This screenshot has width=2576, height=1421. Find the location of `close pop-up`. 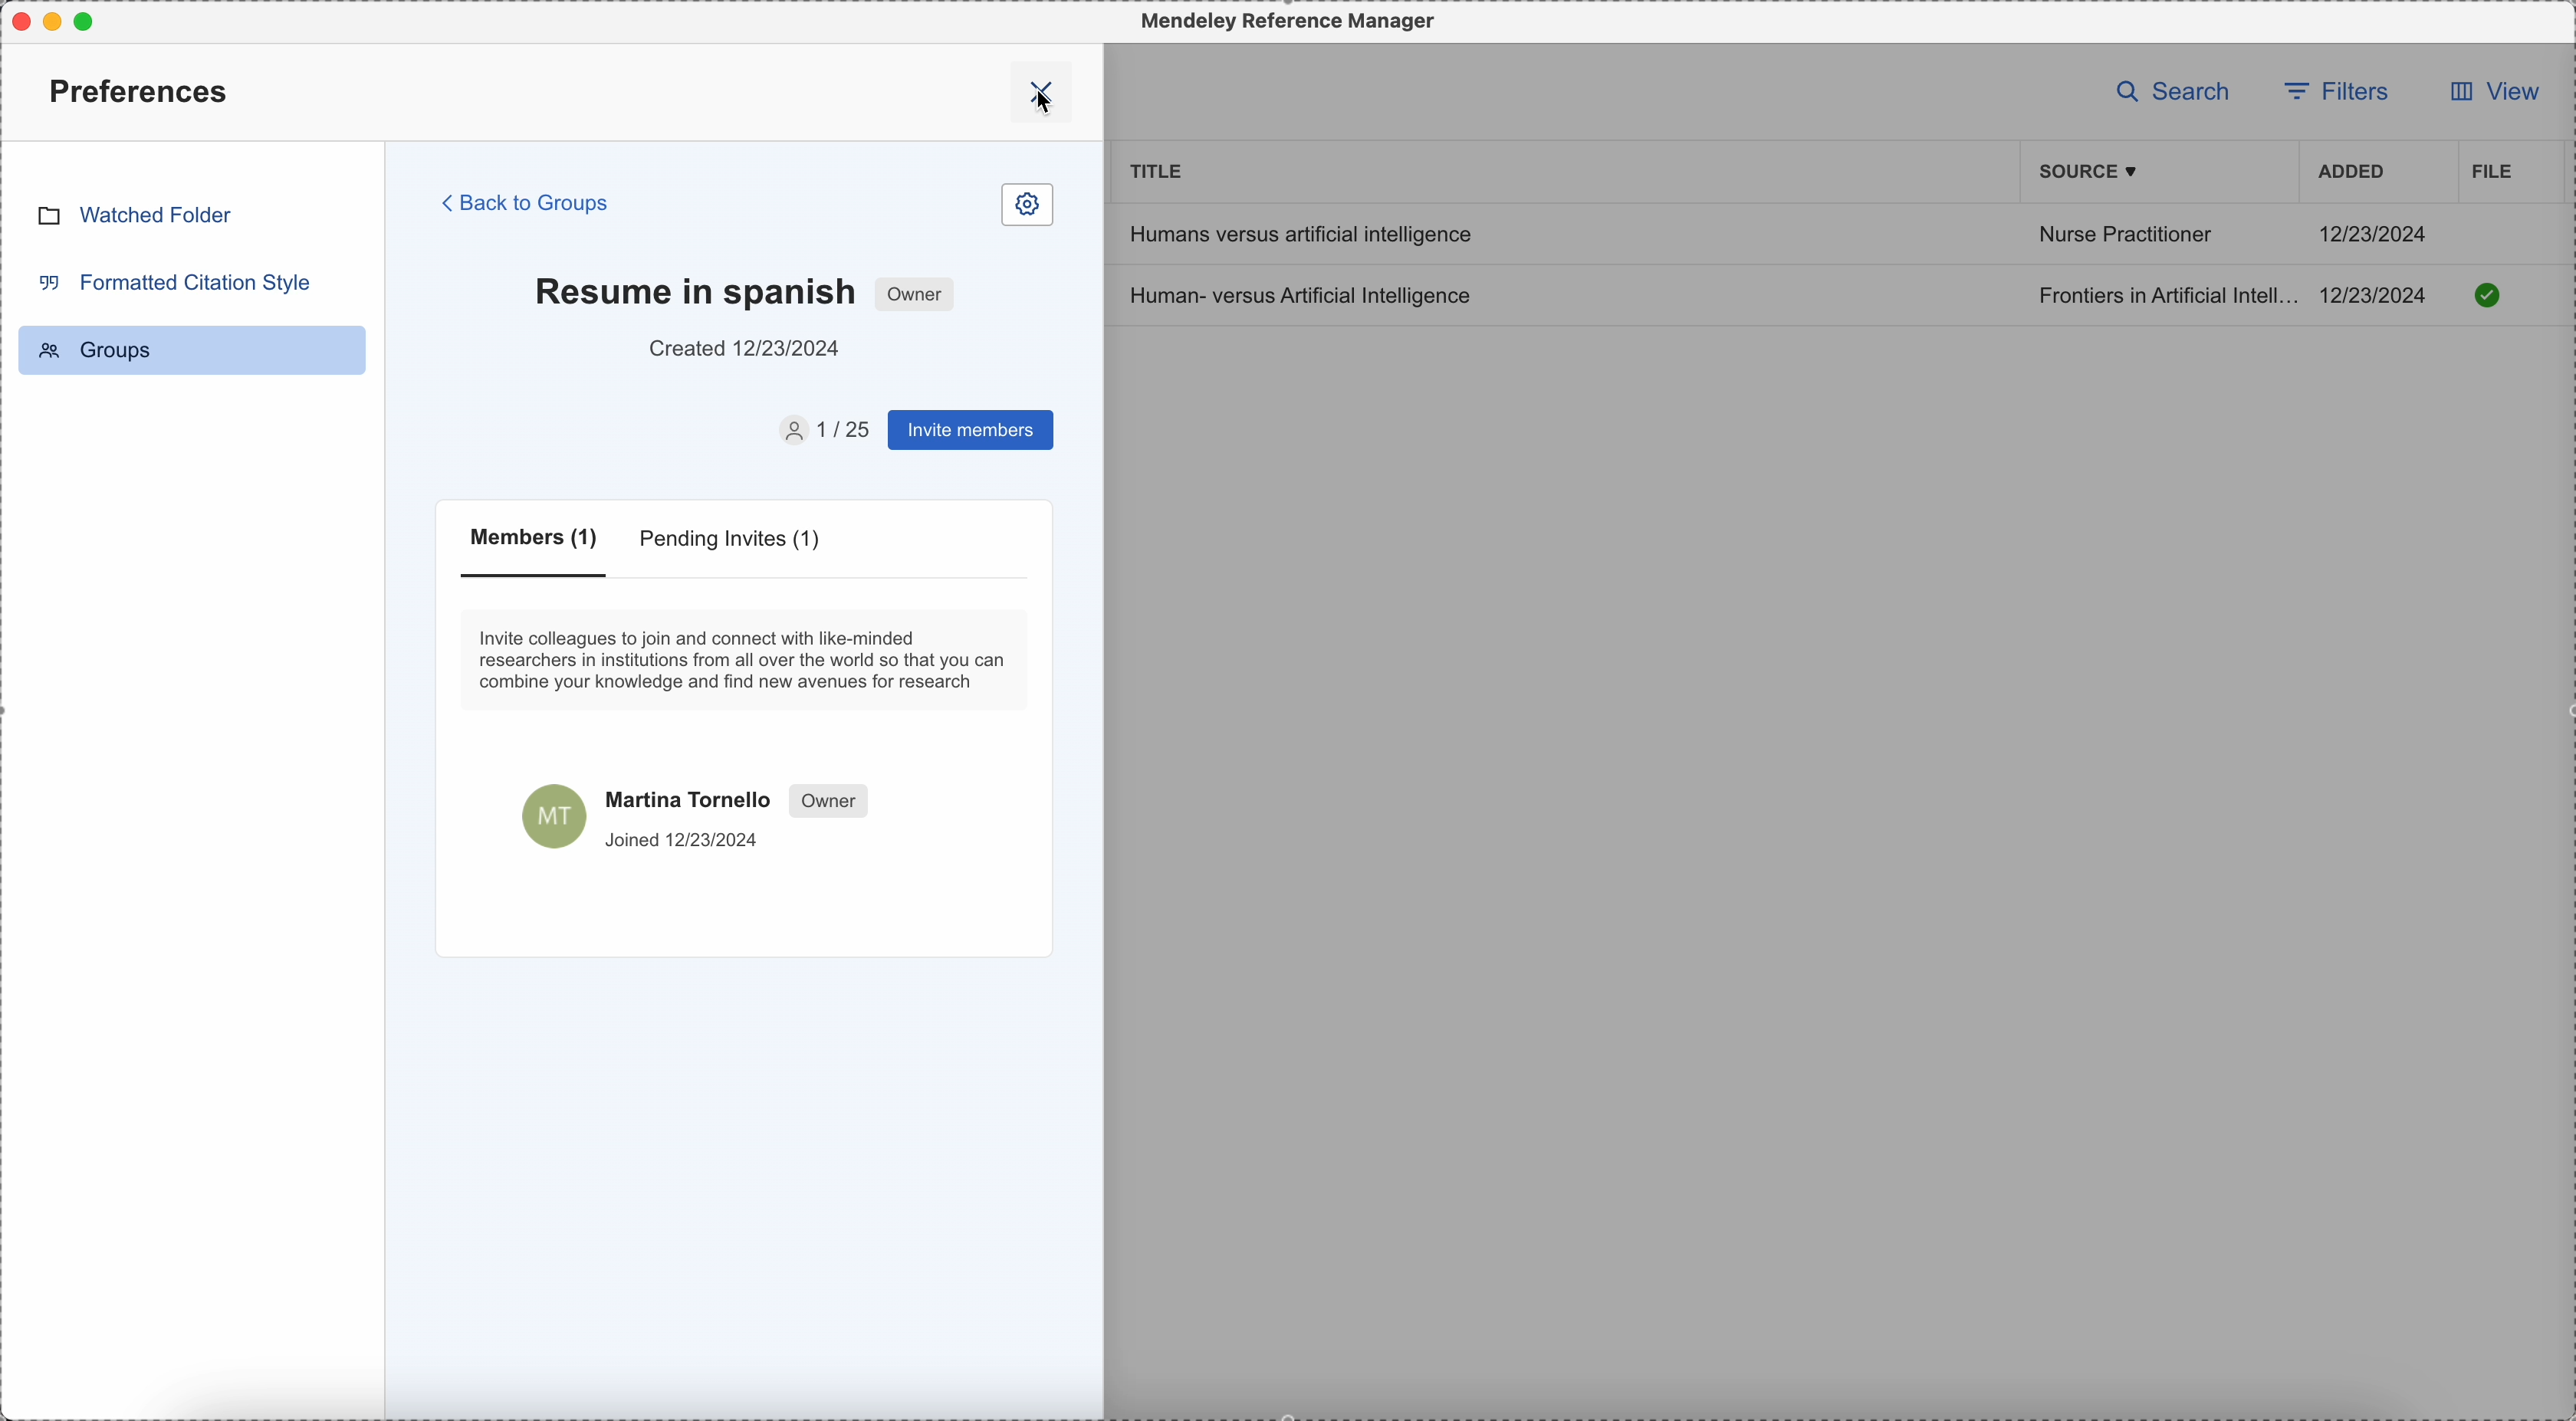

close pop-up is located at coordinates (1045, 91).